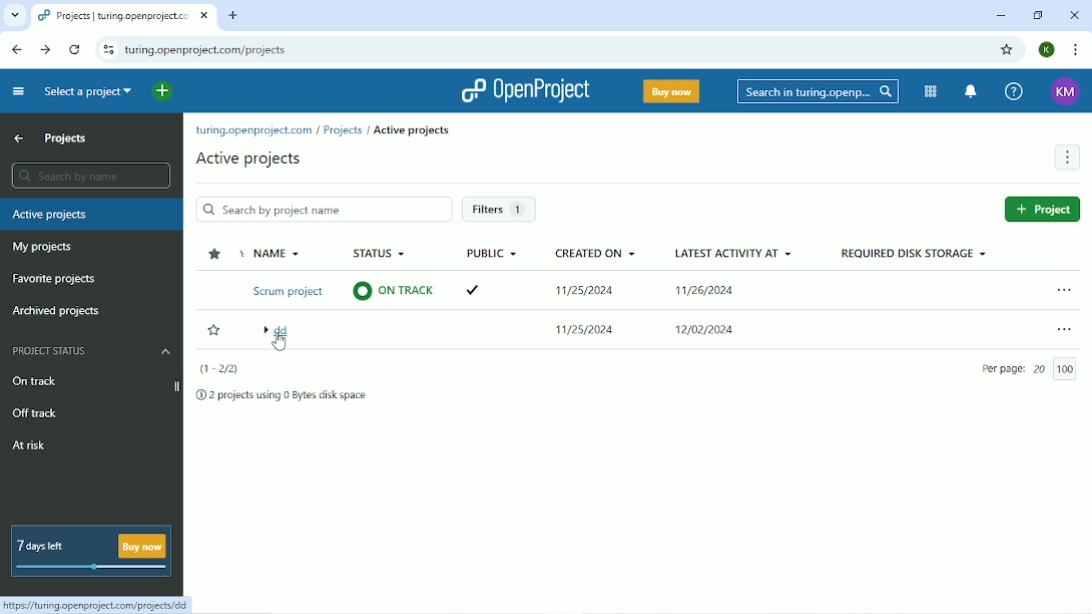 The width and height of the screenshot is (1092, 614). Describe the element at coordinates (41, 248) in the screenshot. I see `My projects` at that location.